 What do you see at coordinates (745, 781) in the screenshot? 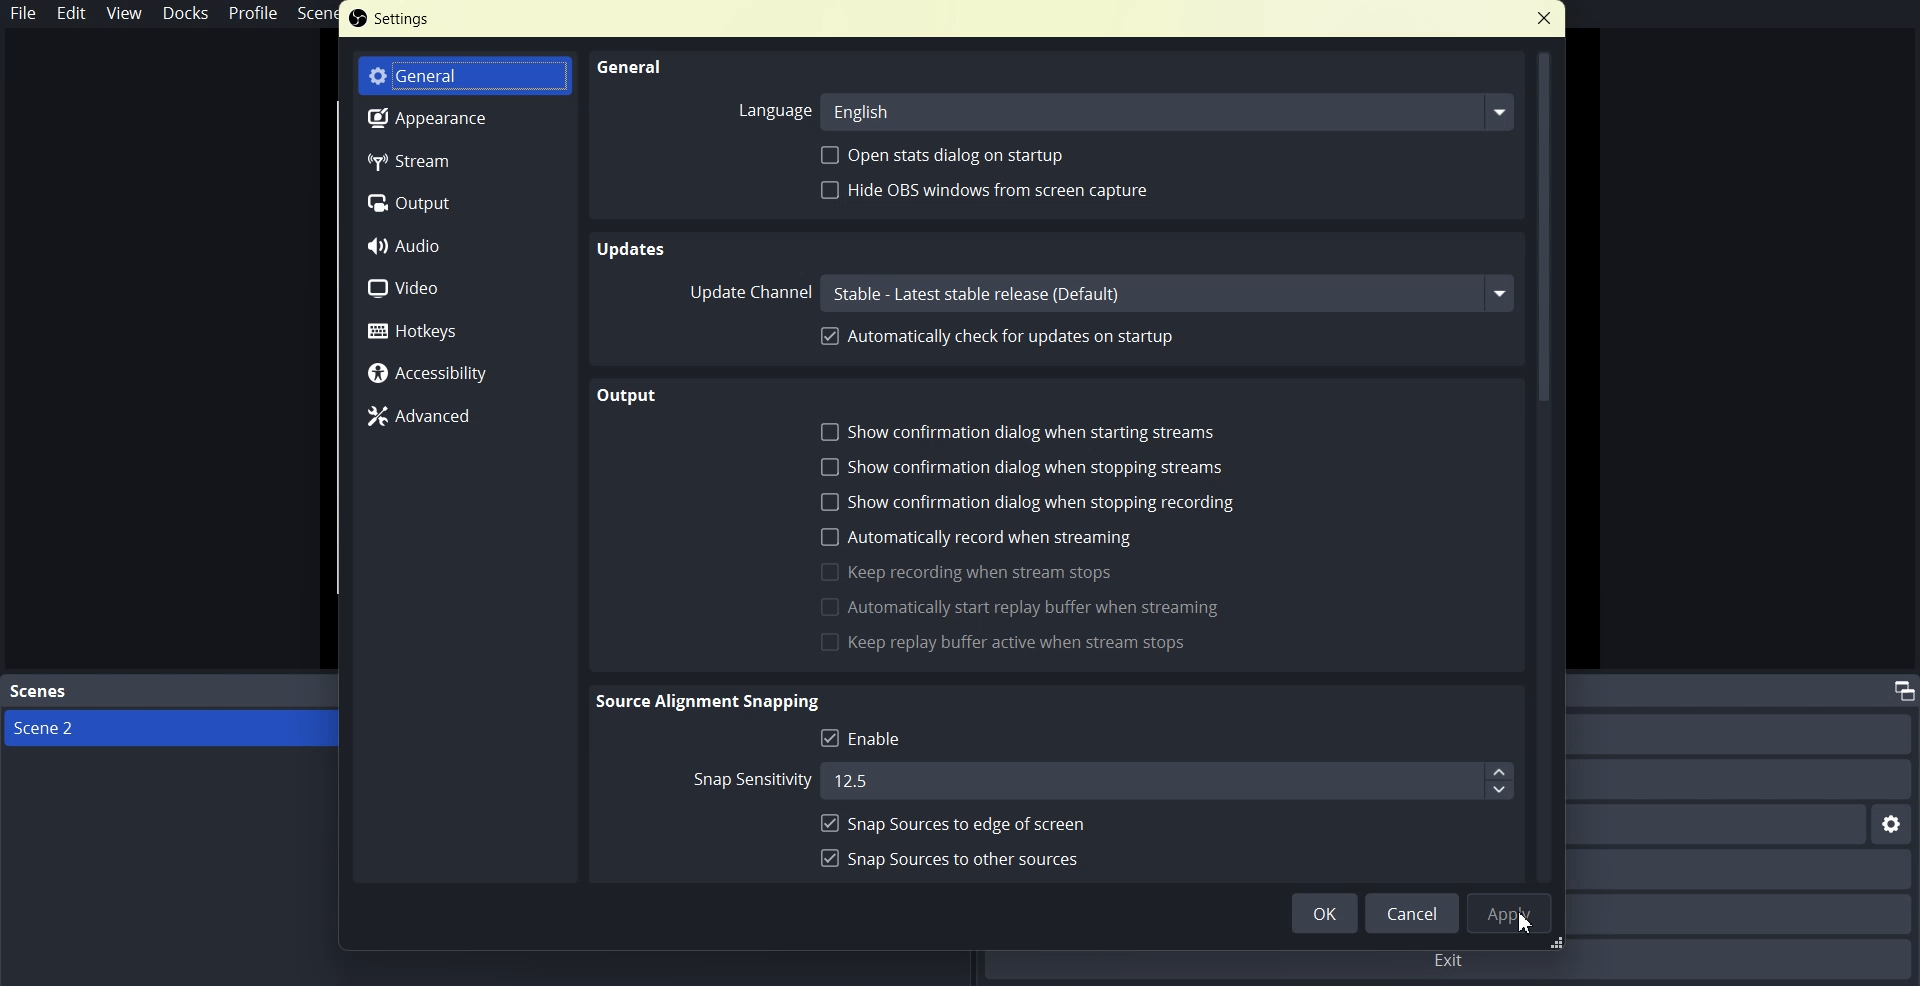
I see `Snap the wordstream` at bounding box center [745, 781].